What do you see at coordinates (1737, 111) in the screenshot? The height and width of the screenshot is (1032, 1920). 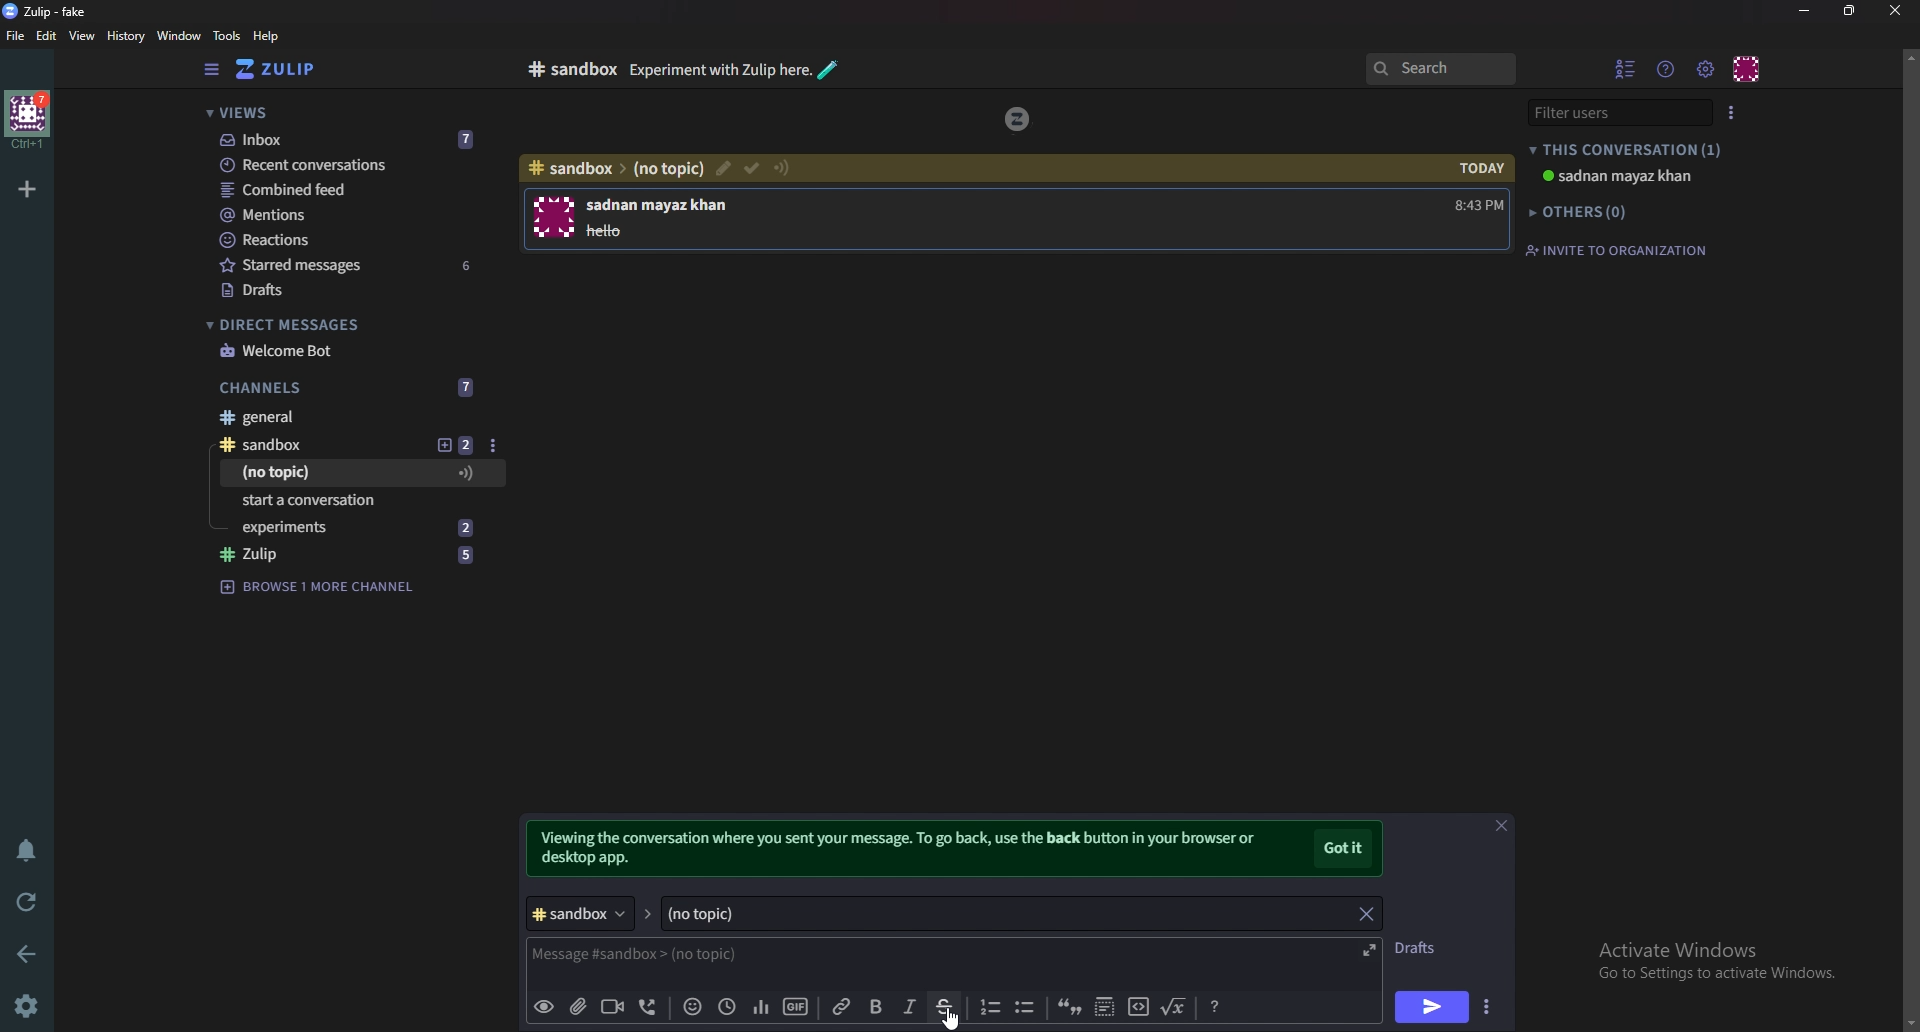 I see `user list style` at bounding box center [1737, 111].